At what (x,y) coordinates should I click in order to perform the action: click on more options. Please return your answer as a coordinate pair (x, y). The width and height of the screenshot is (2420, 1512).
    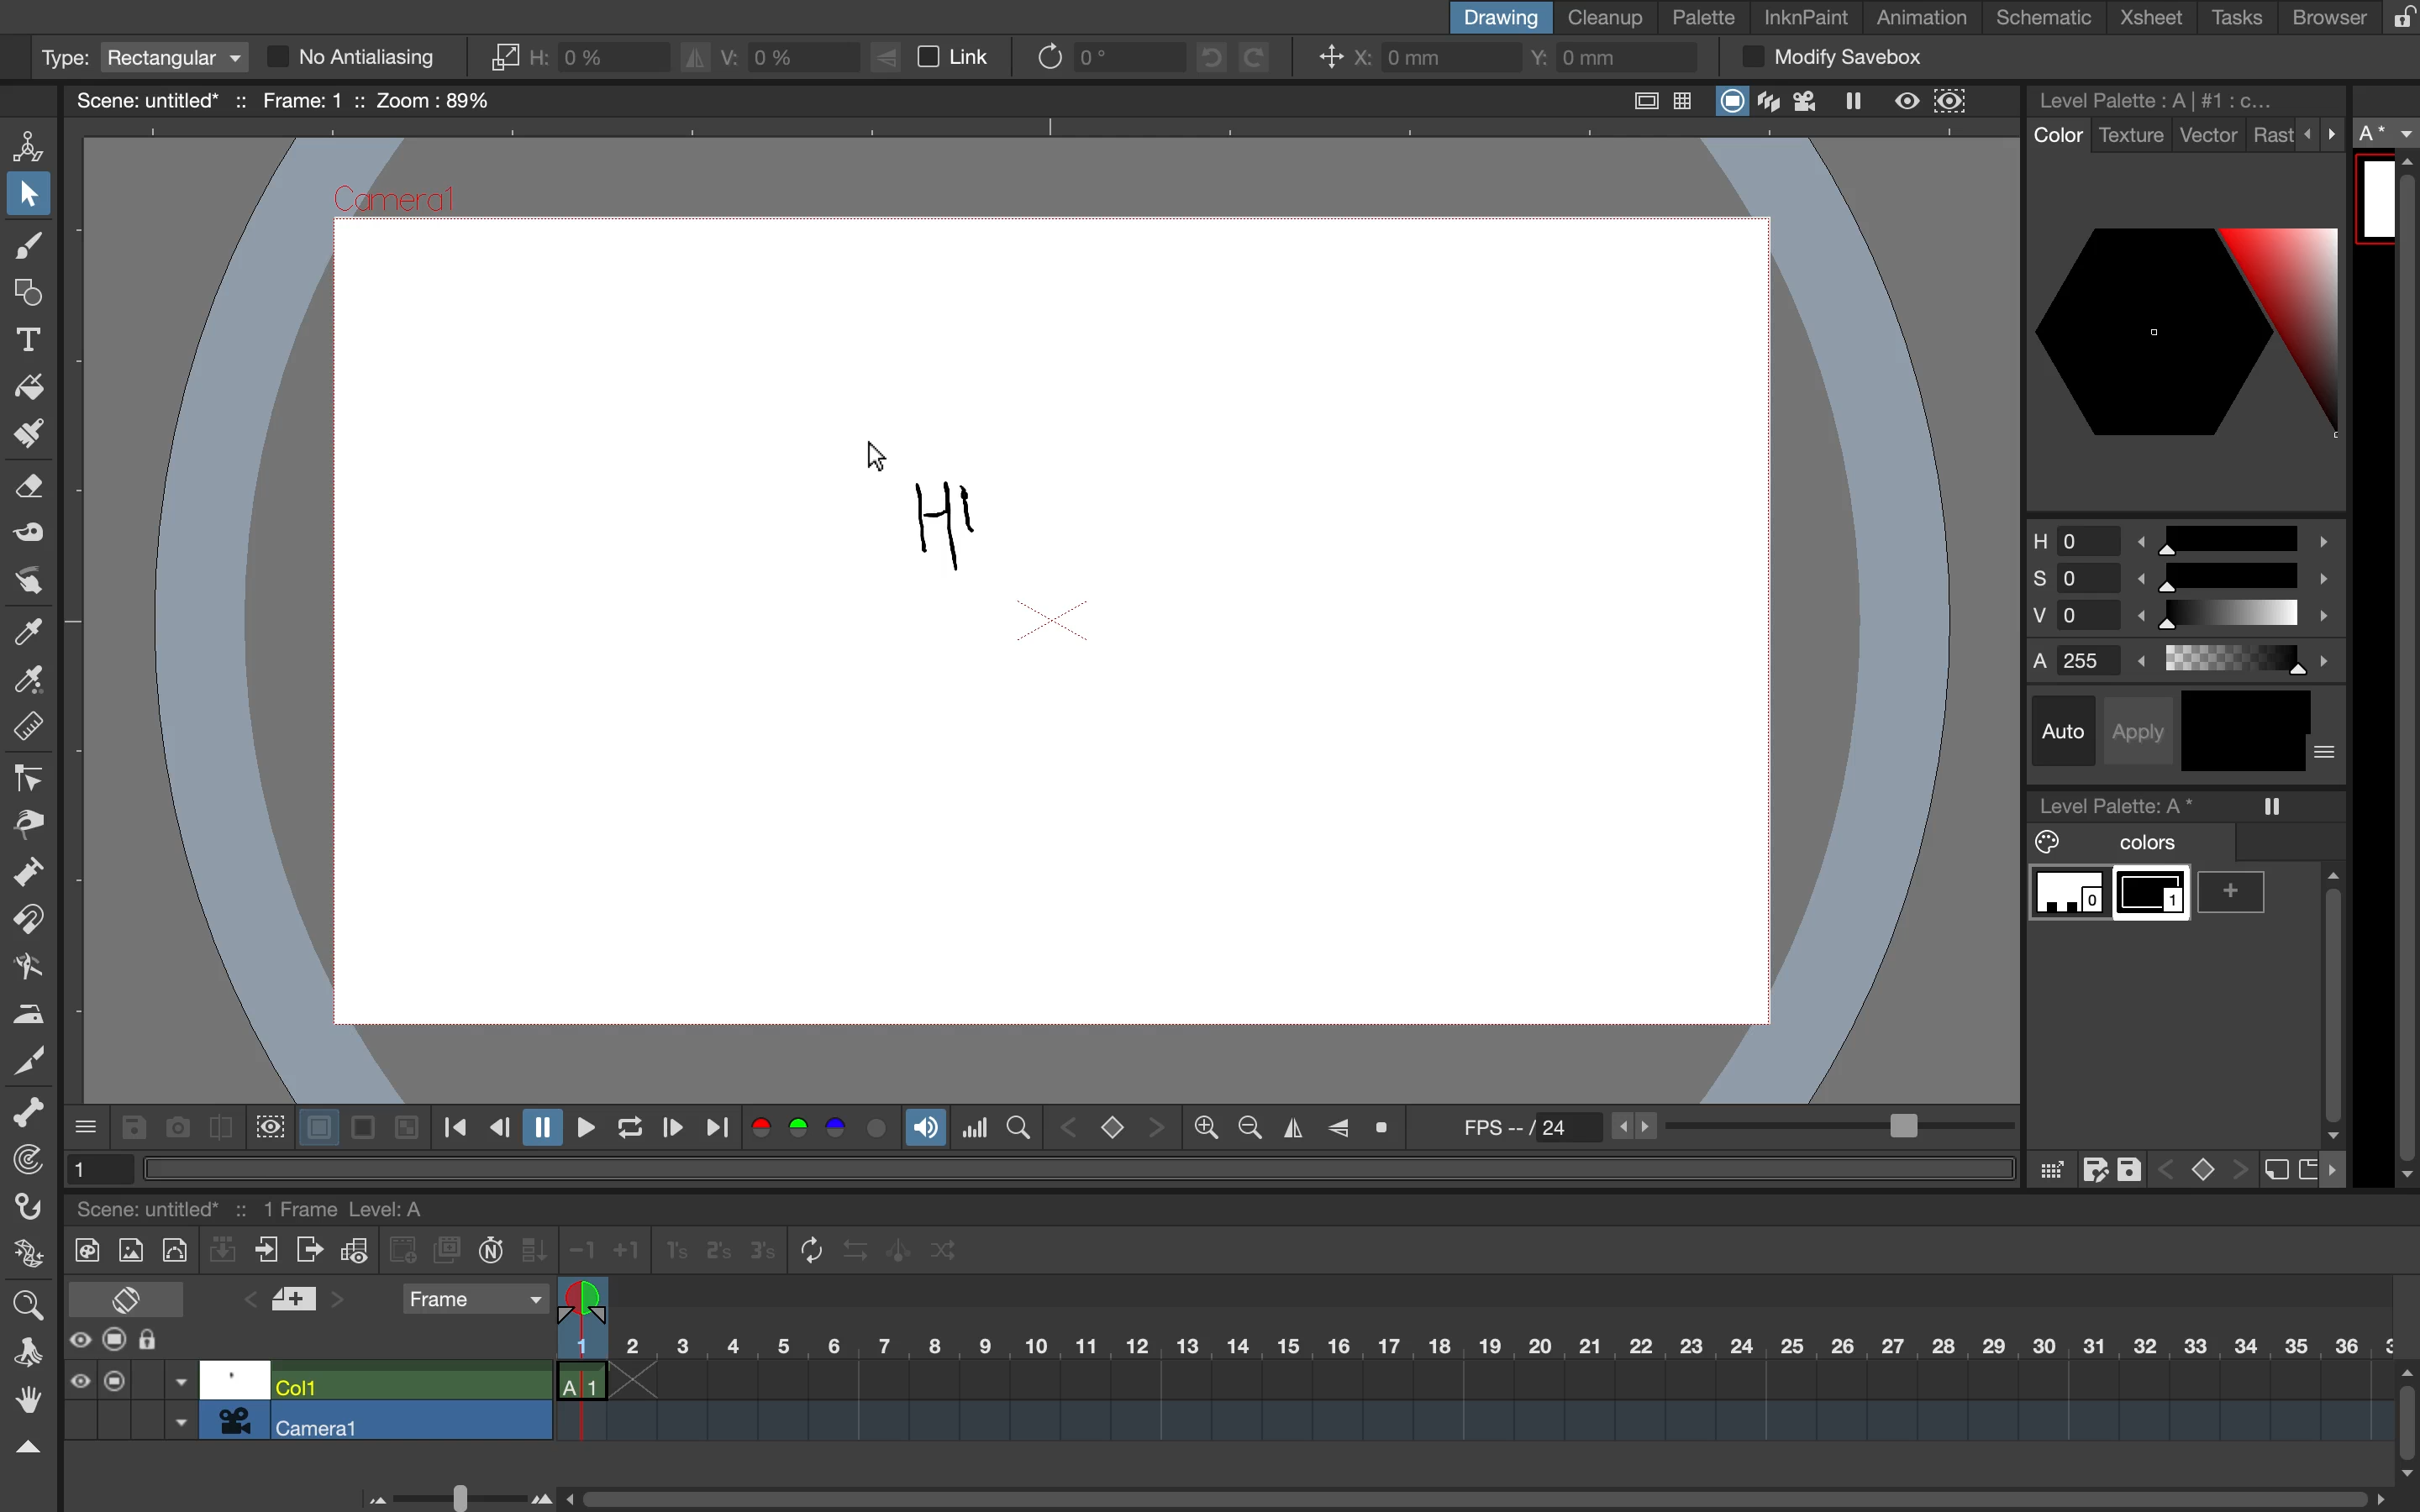
    Looking at the image, I should click on (2340, 1170).